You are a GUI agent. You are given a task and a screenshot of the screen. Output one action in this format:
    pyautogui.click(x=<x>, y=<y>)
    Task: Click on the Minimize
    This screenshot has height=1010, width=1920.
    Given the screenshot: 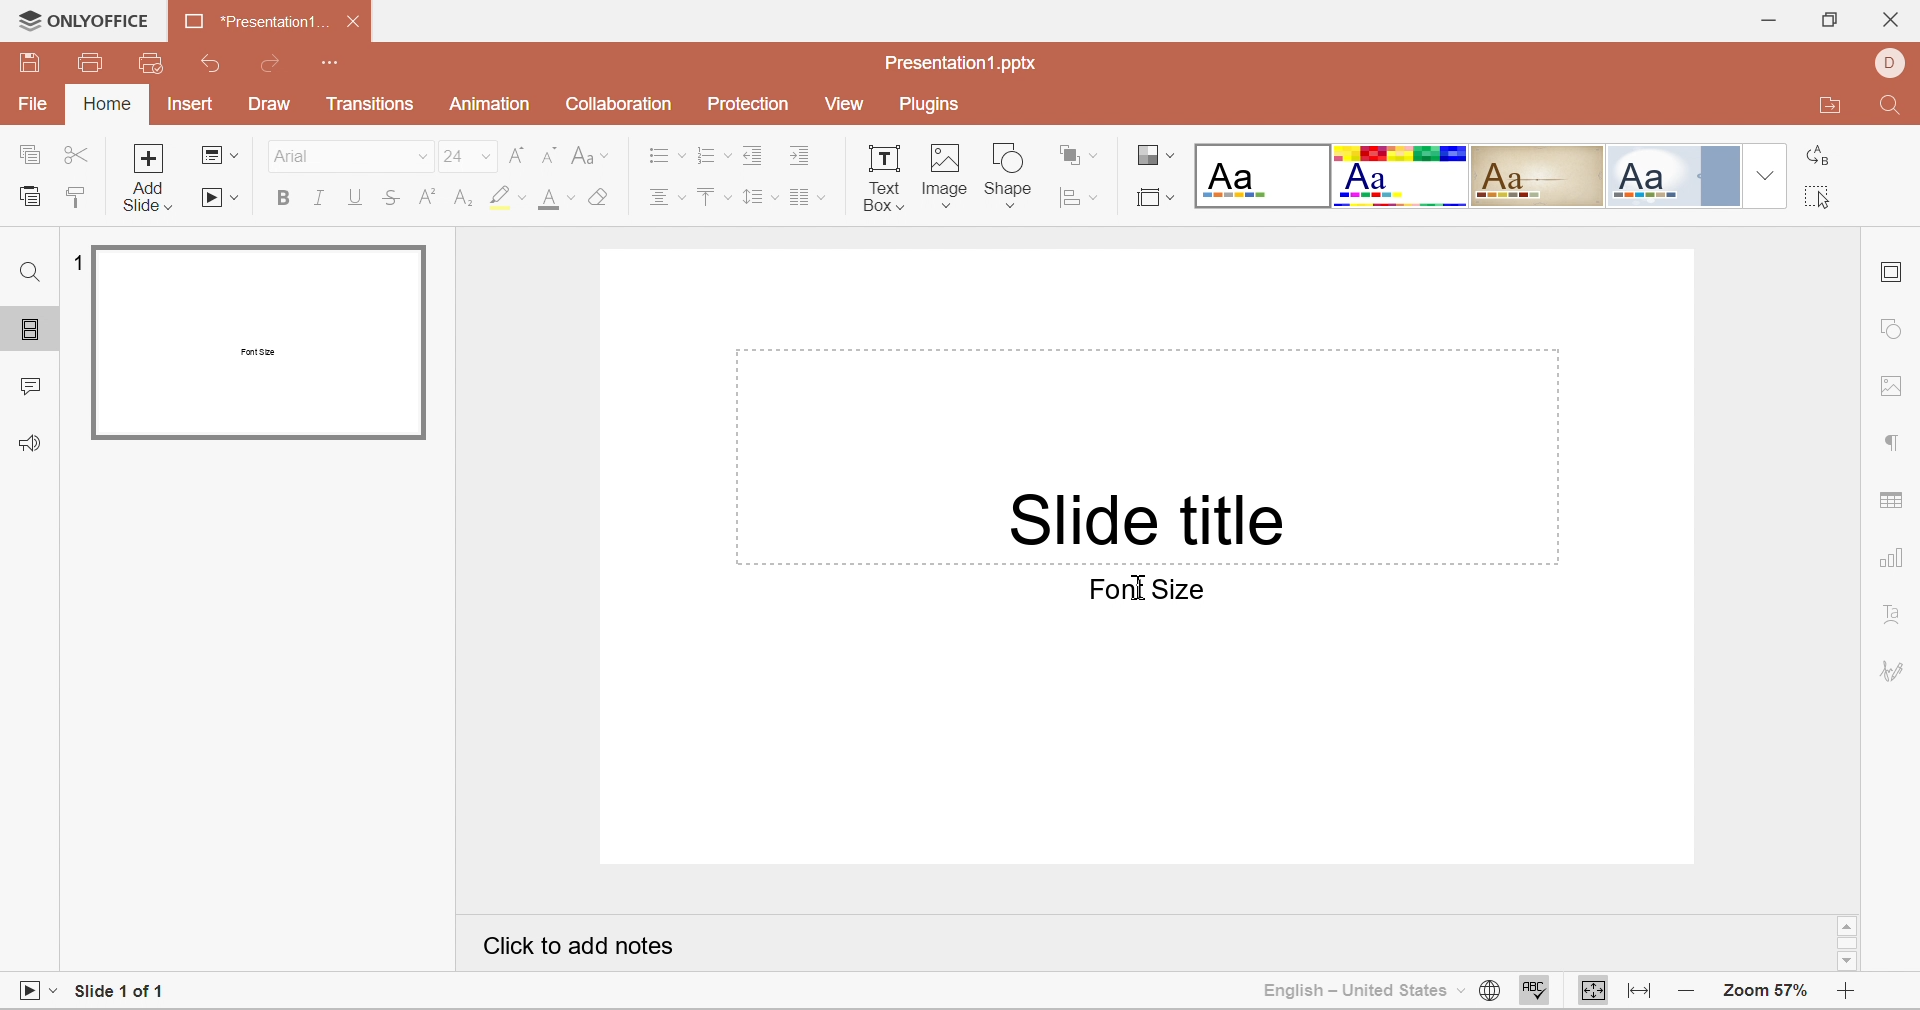 What is the action you would take?
    pyautogui.click(x=1767, y=19)
    